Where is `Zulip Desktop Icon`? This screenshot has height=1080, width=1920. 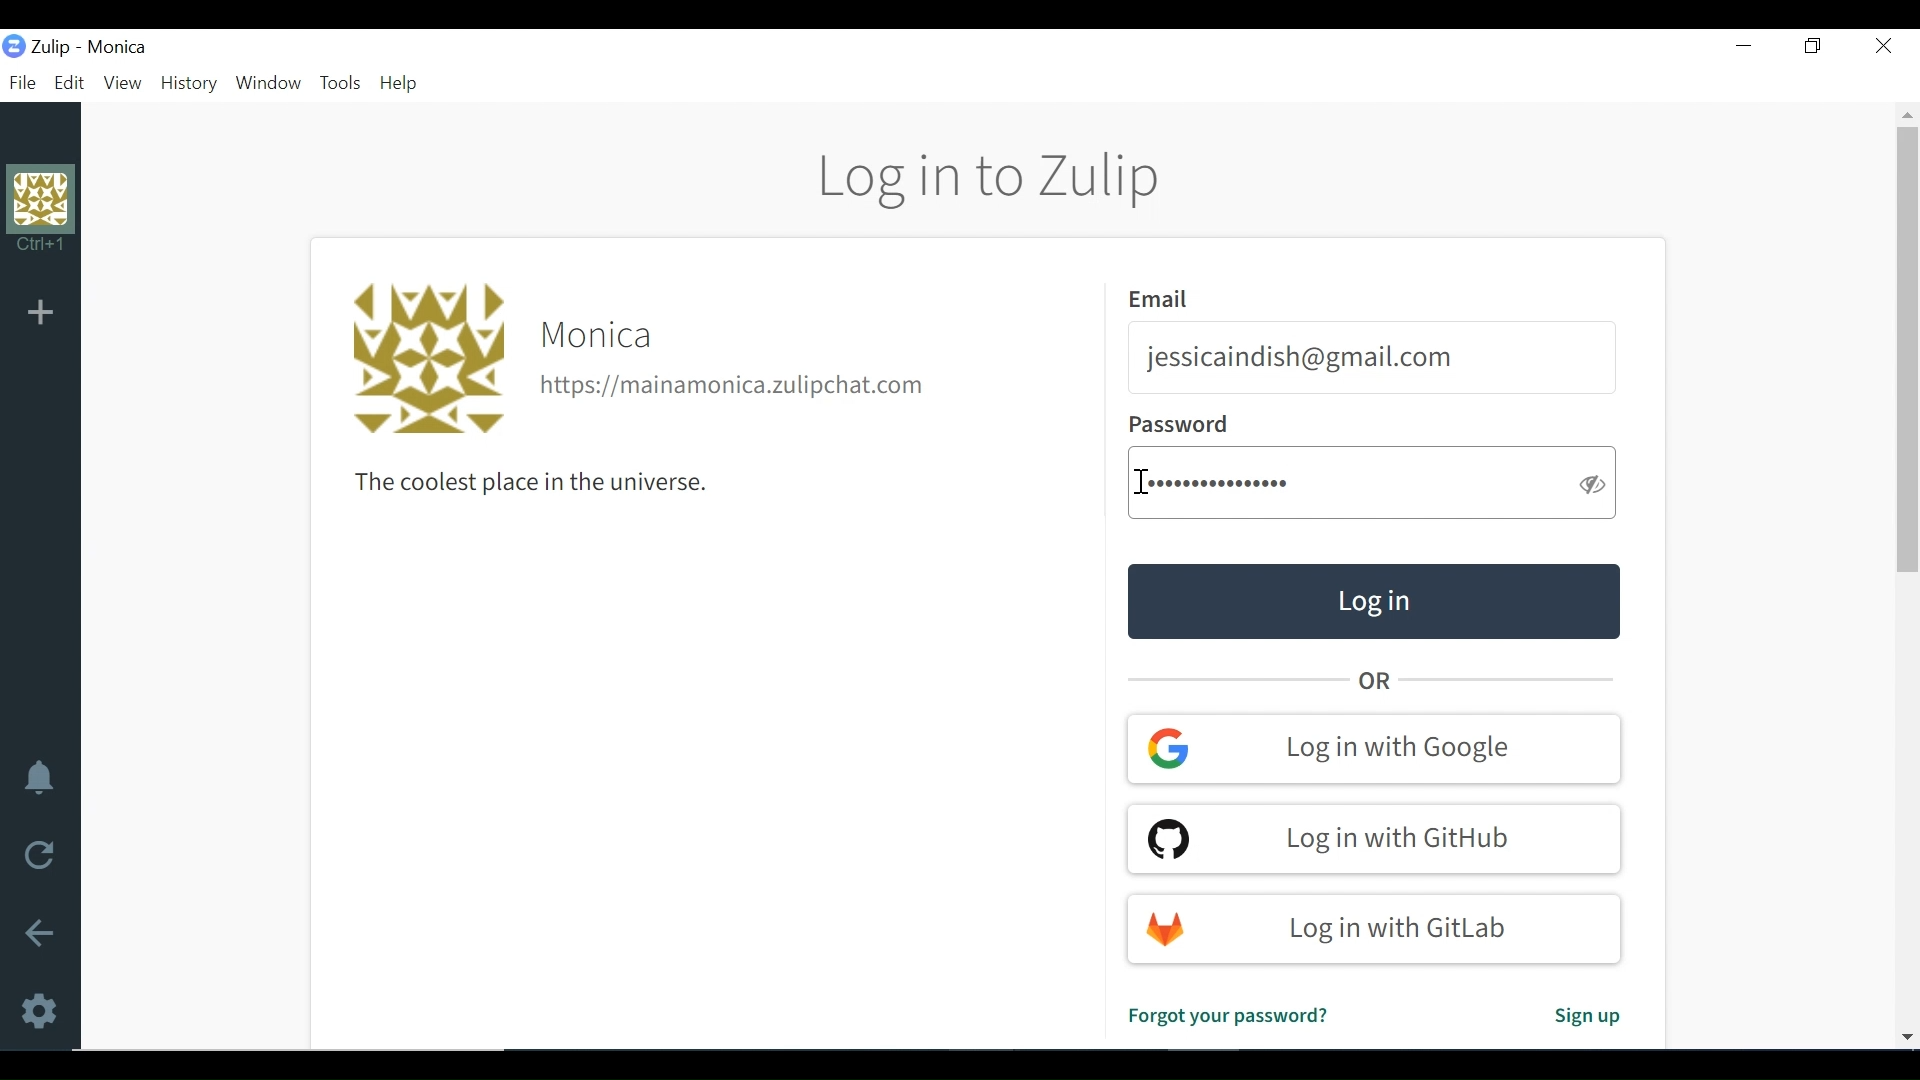 Zulip Desktop Icon is located at coordinates (41, 46).